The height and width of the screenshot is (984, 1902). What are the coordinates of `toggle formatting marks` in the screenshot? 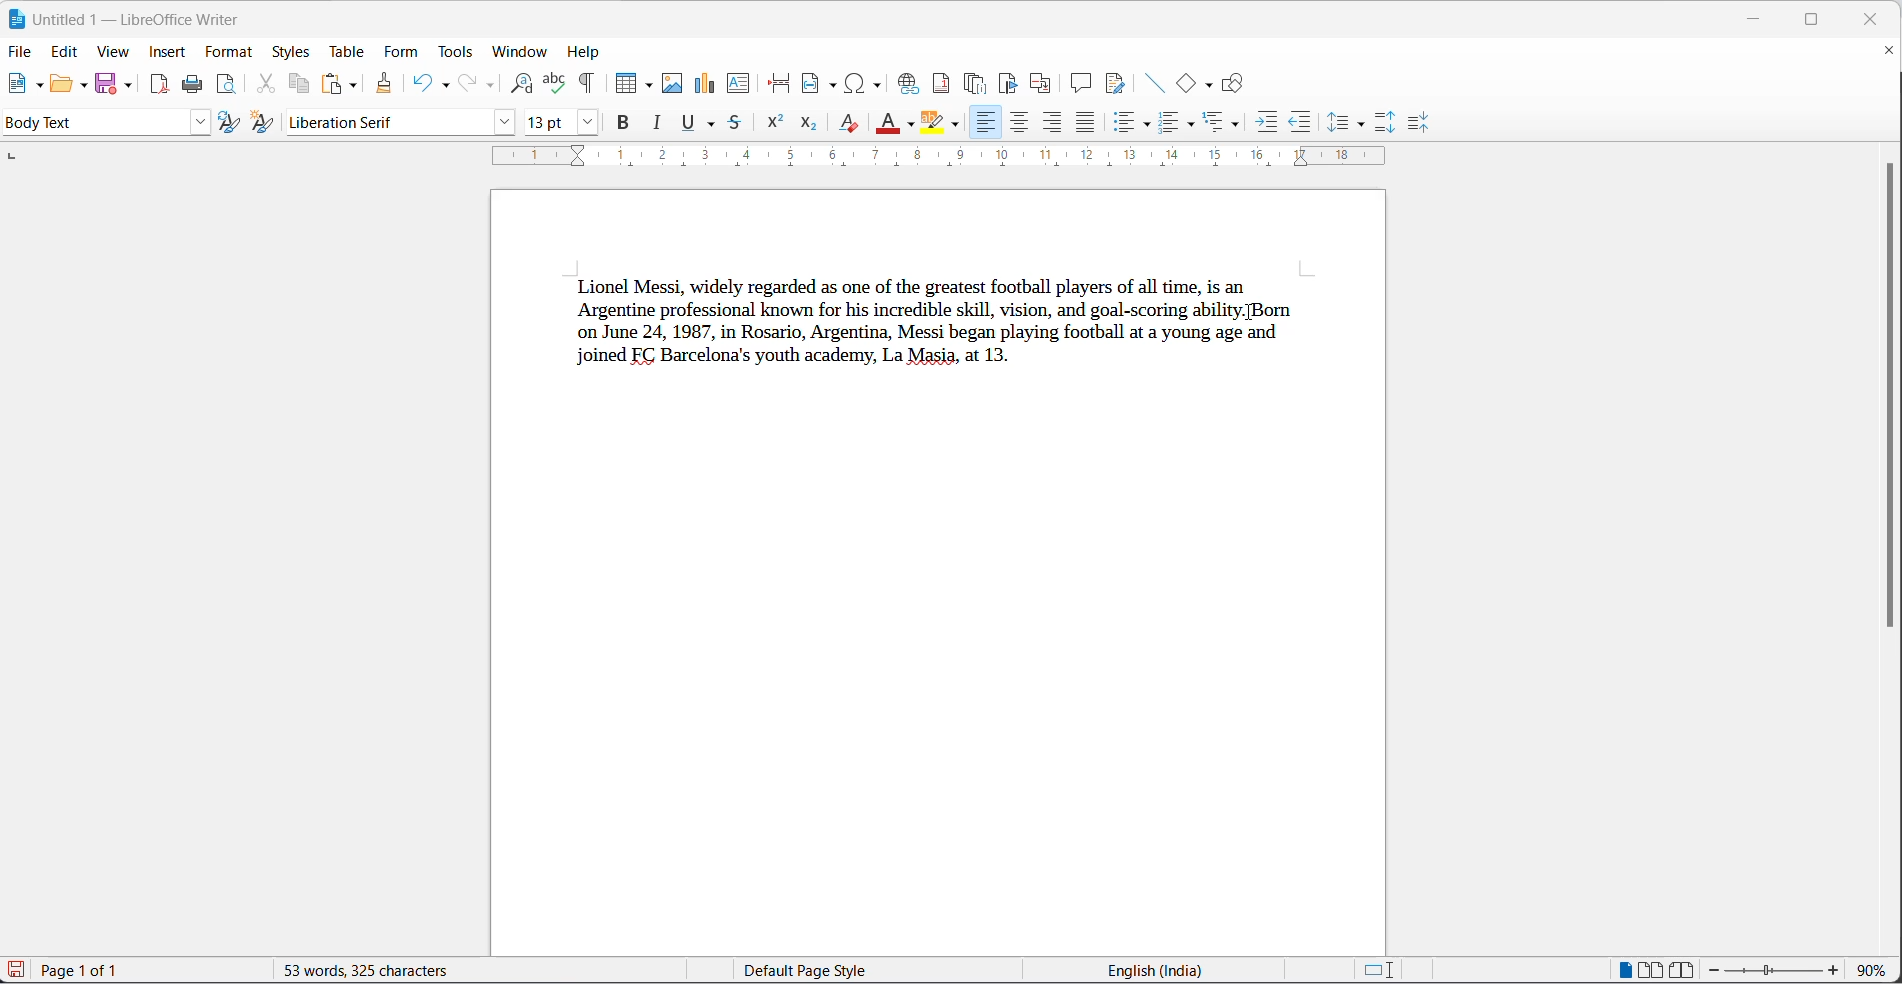 It's located at (582, 84).